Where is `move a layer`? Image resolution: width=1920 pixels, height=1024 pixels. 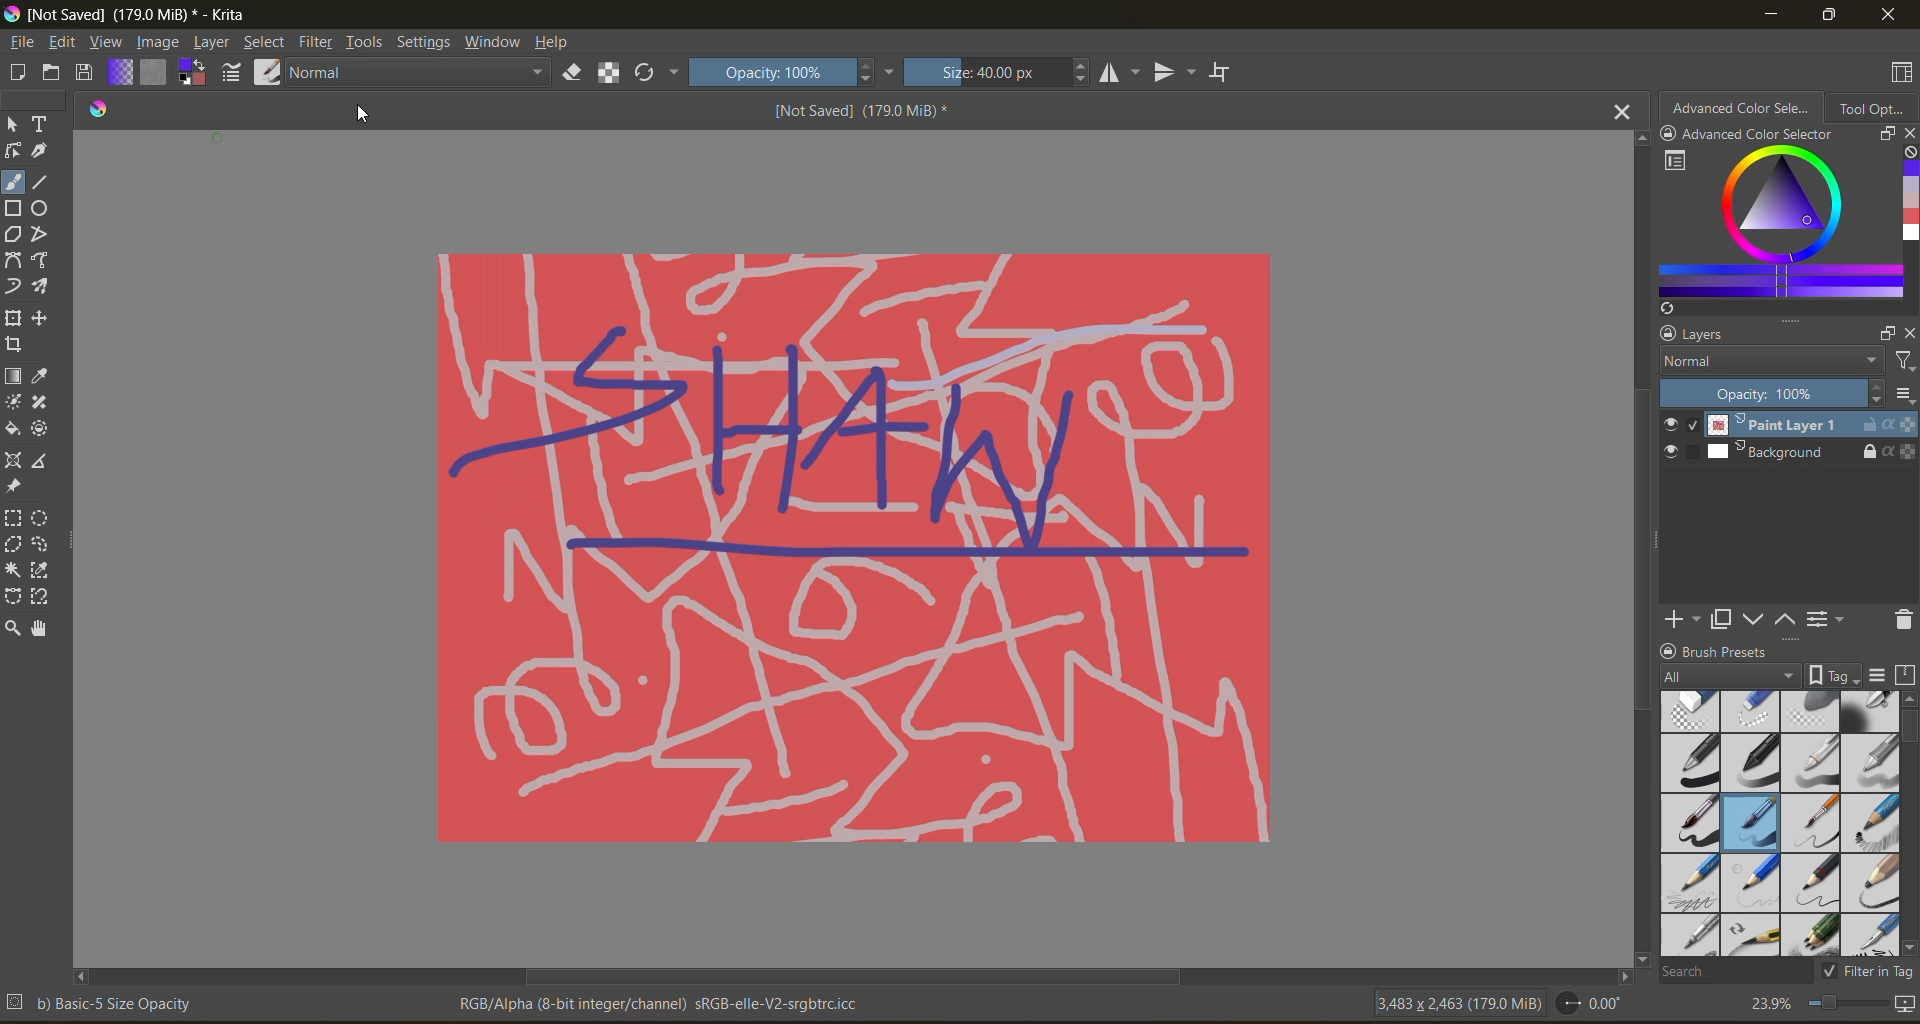 move a layer is located at coordinates (45, 318).